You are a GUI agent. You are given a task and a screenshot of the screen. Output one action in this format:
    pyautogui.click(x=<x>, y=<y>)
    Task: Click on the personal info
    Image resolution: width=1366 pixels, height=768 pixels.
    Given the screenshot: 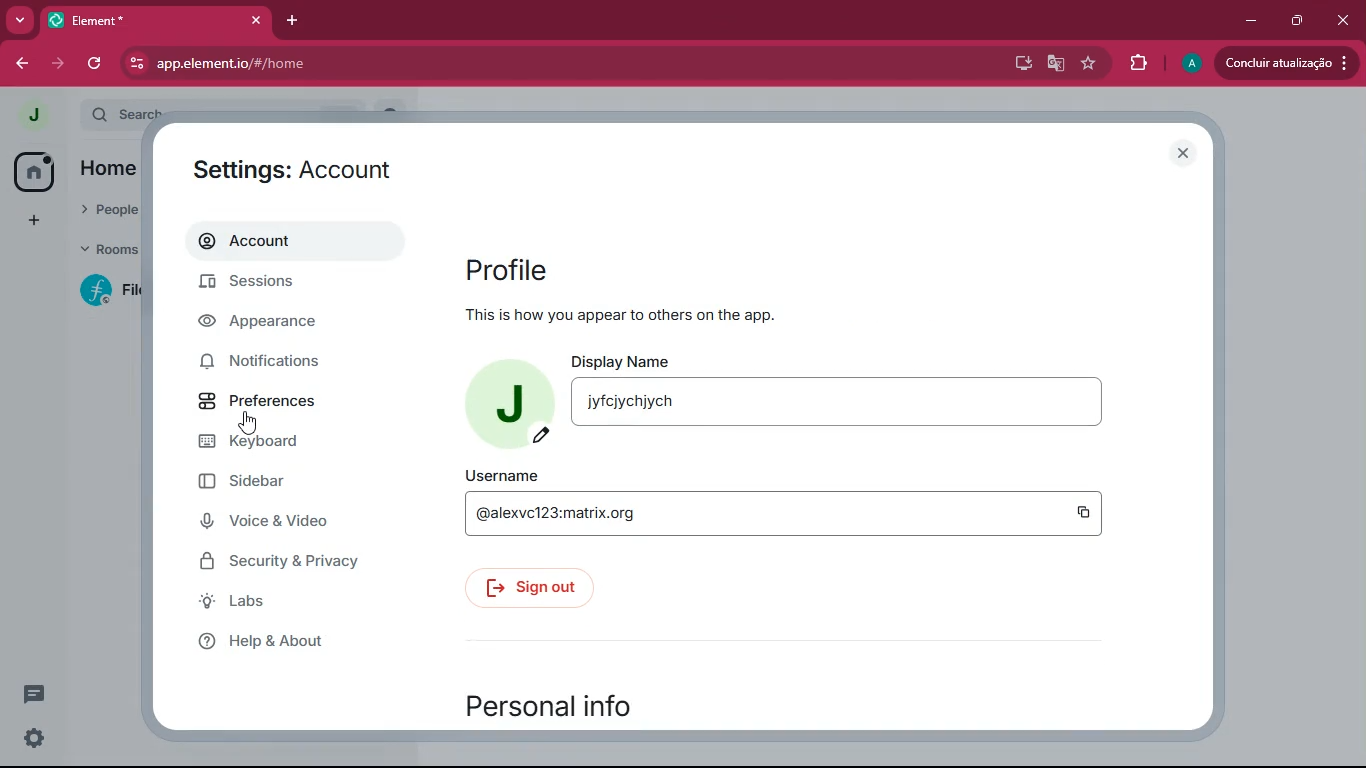 What is the action you would take?
    pyautogui.click(x=570, y=706)
    